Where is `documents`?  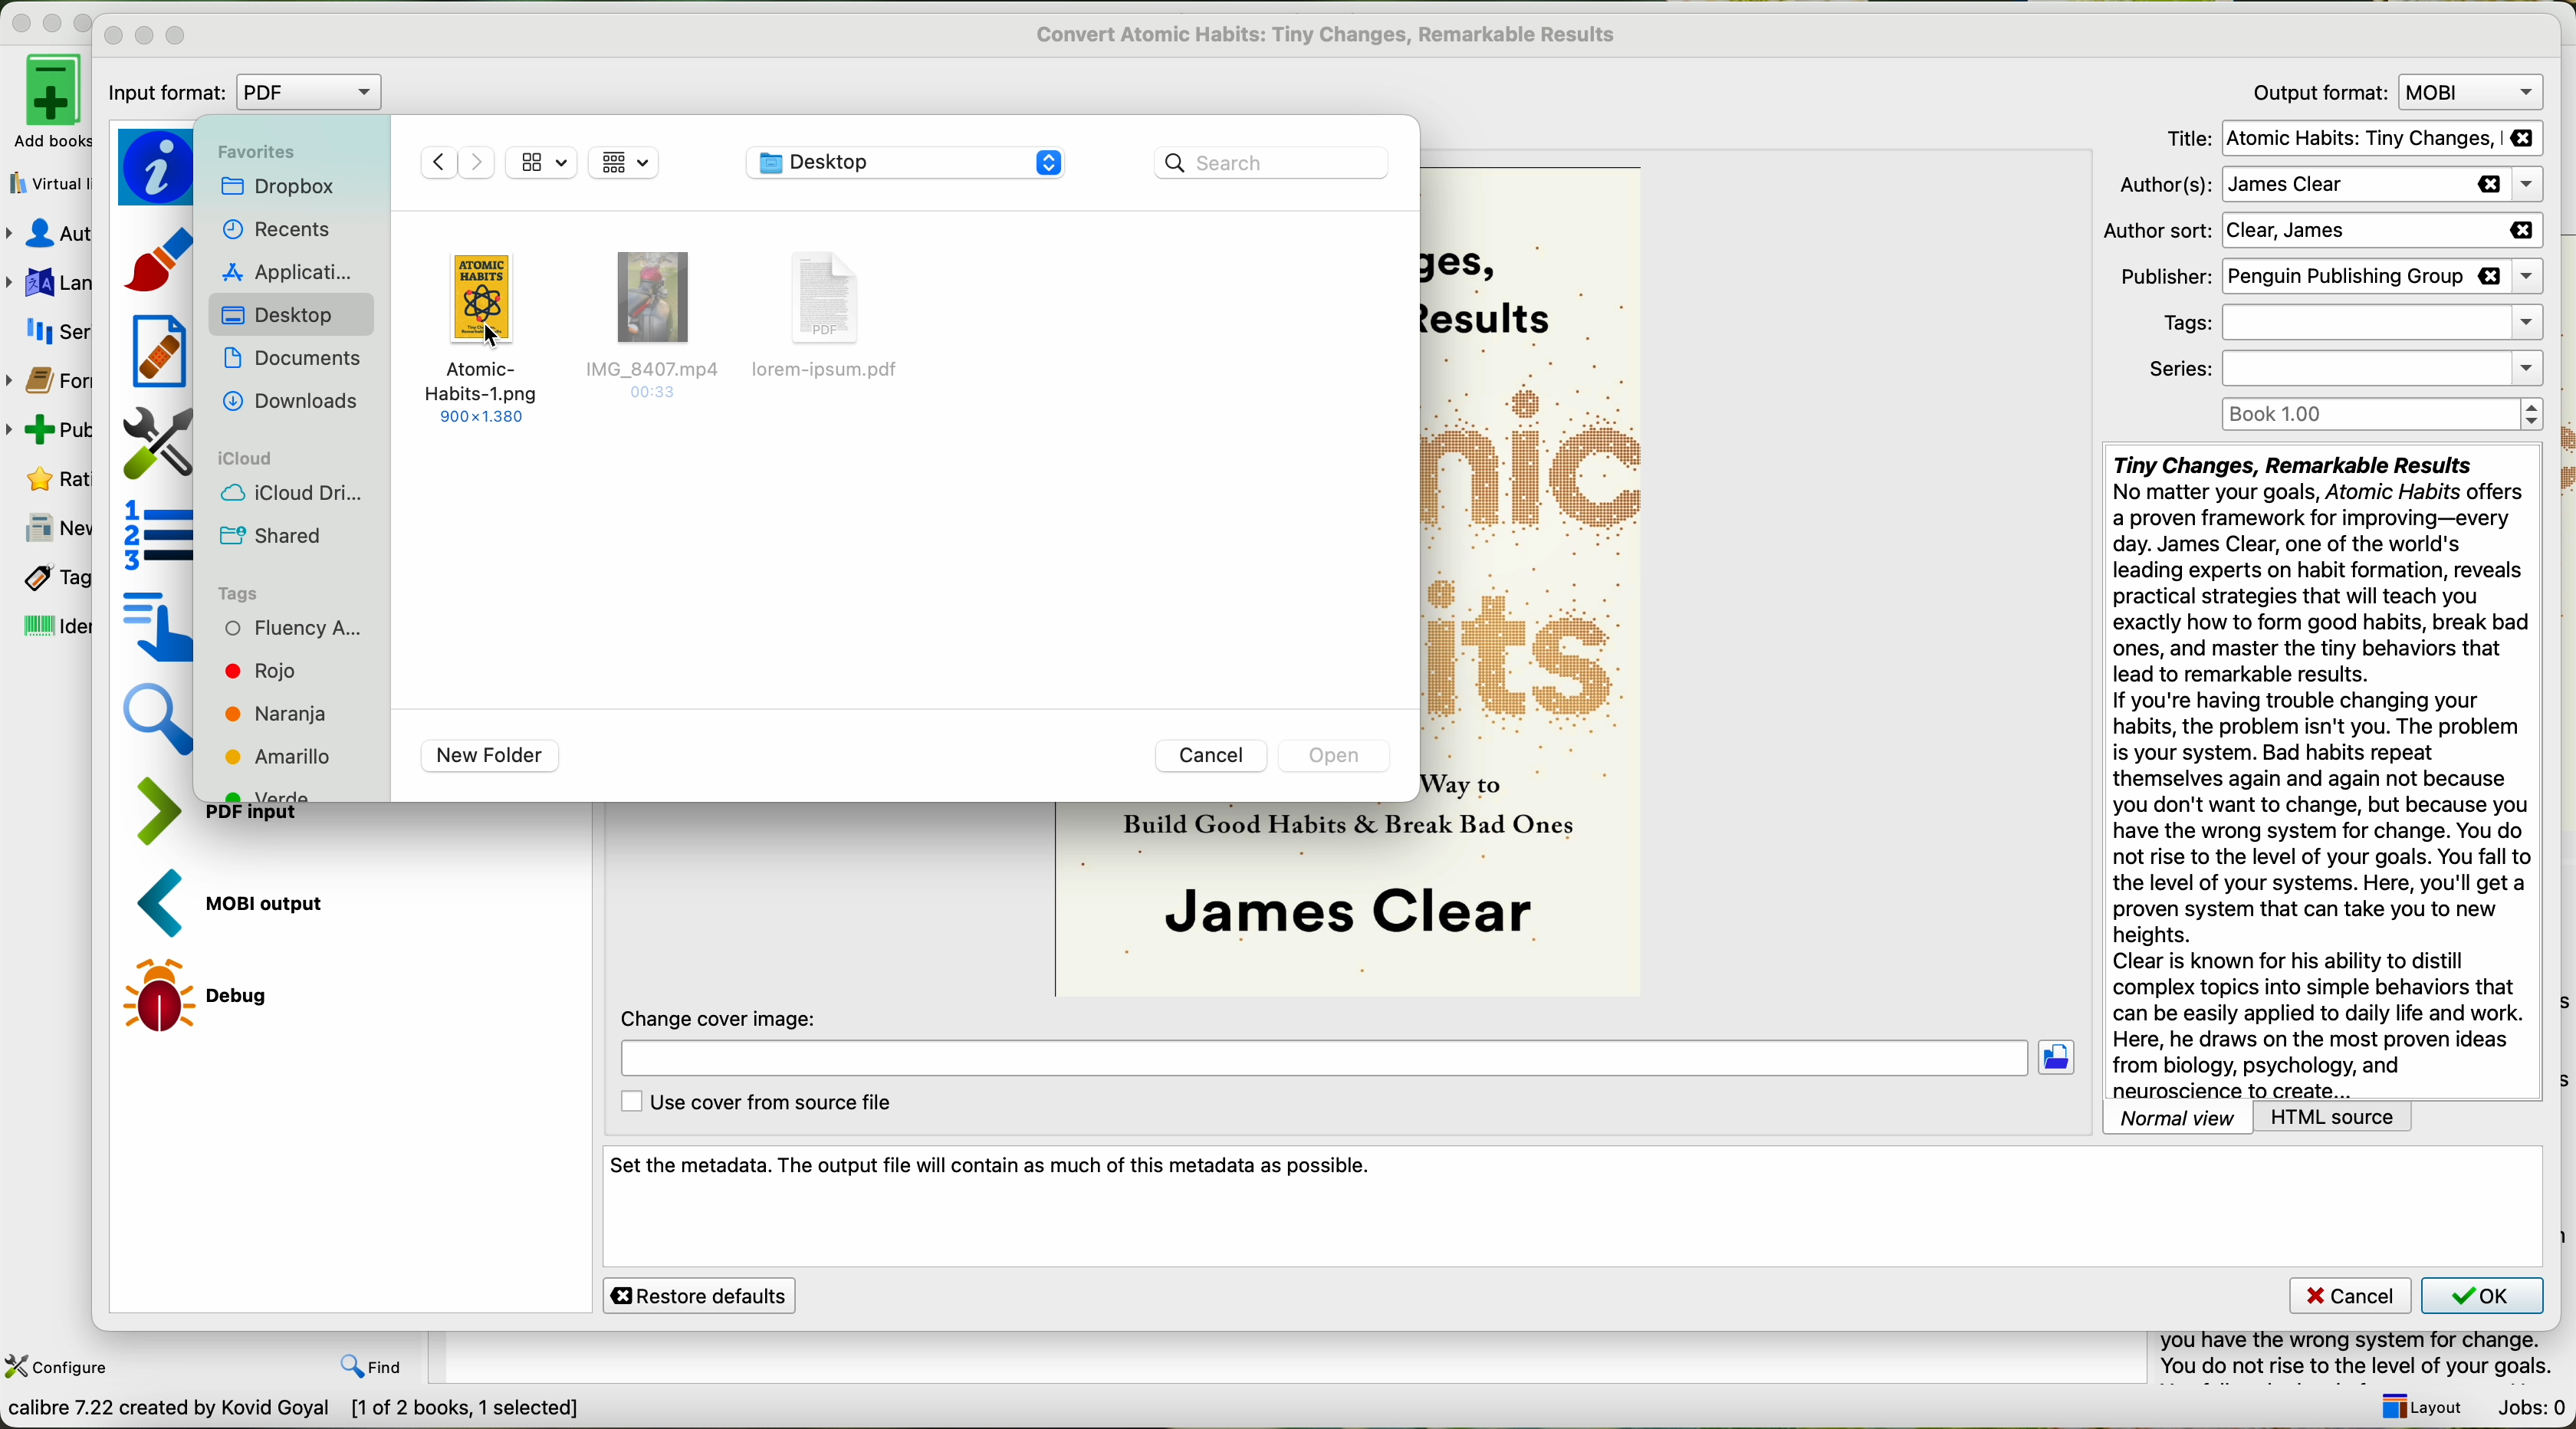 documents is located at coordinates (291, 363).